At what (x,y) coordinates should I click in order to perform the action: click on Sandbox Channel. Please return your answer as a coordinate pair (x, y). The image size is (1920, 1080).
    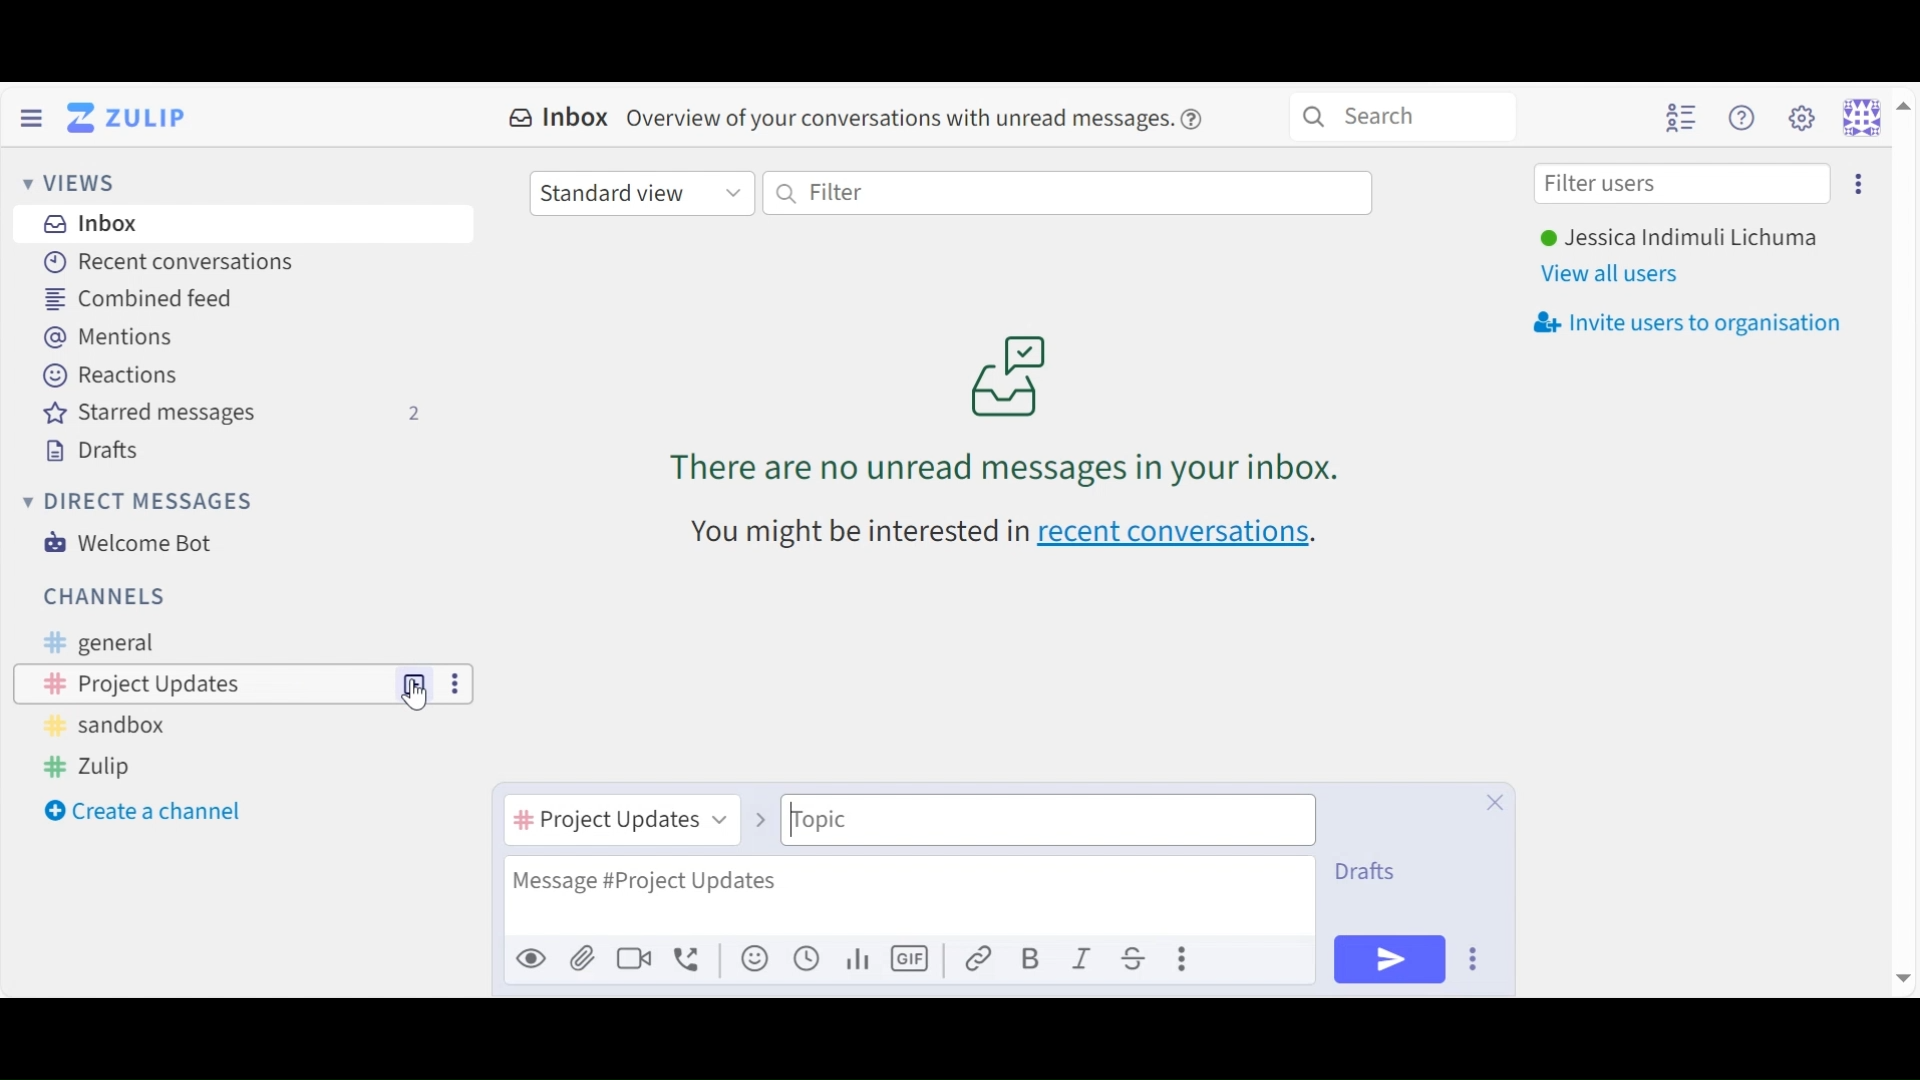
    Looking at the image, I should click on (113, 729).